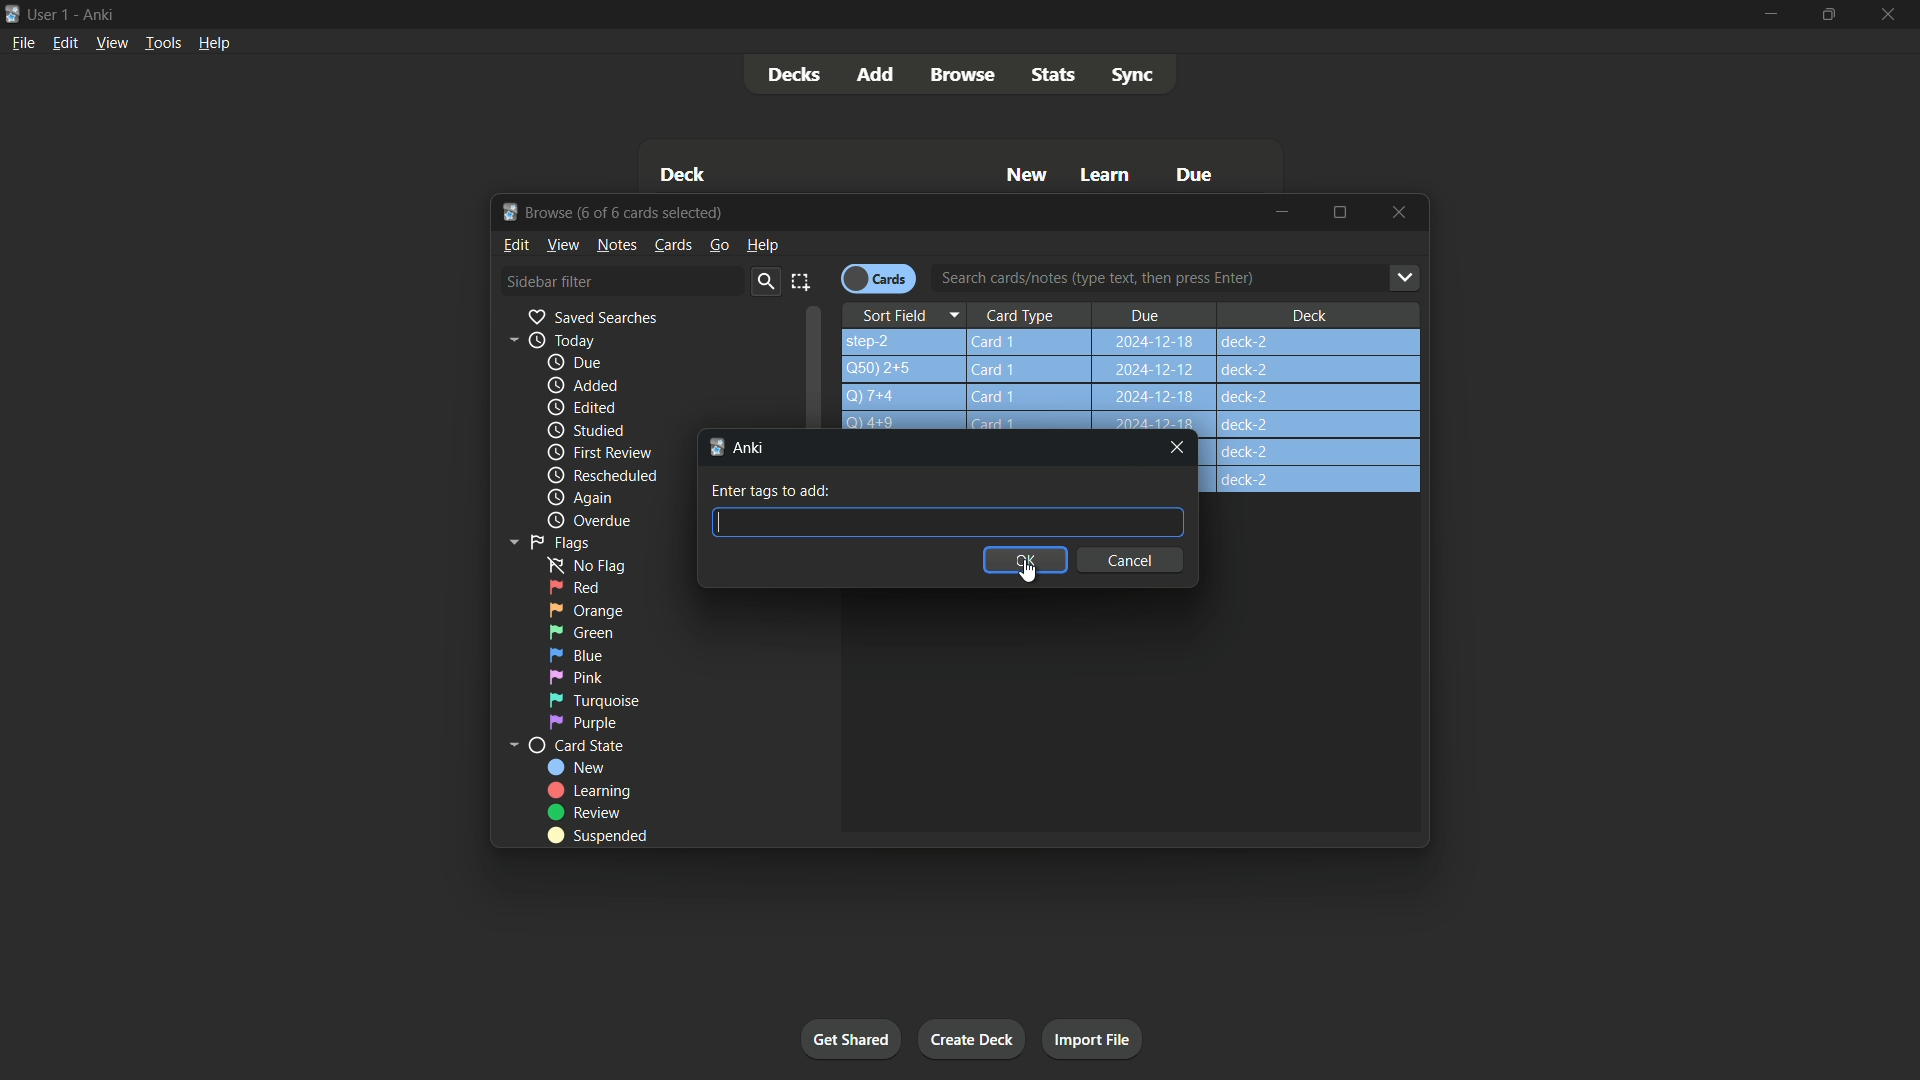 Image resolution: width=1920 pixels, height=1080 pixels. I want to click on minimize, so click(1283, 213).